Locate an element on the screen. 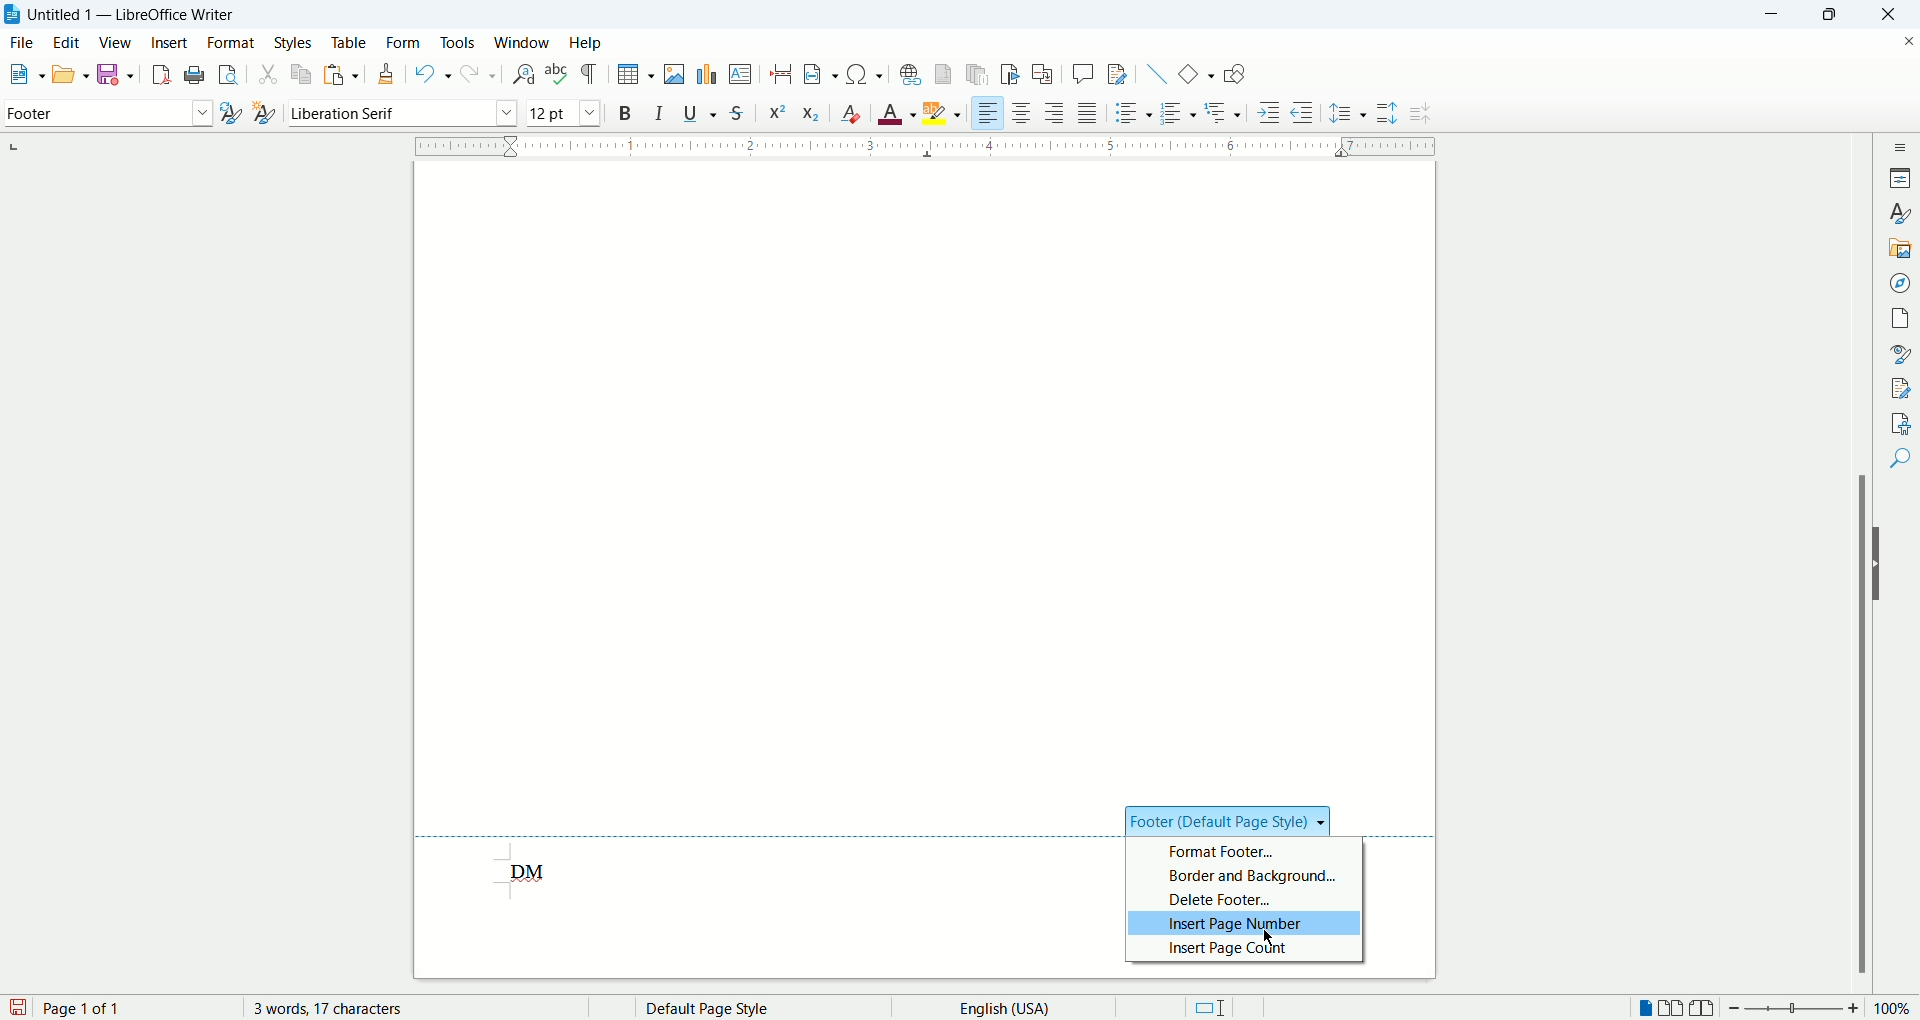 The width and height of the screenshot is (1920, 1020). help is located at coordinates (585, 43).